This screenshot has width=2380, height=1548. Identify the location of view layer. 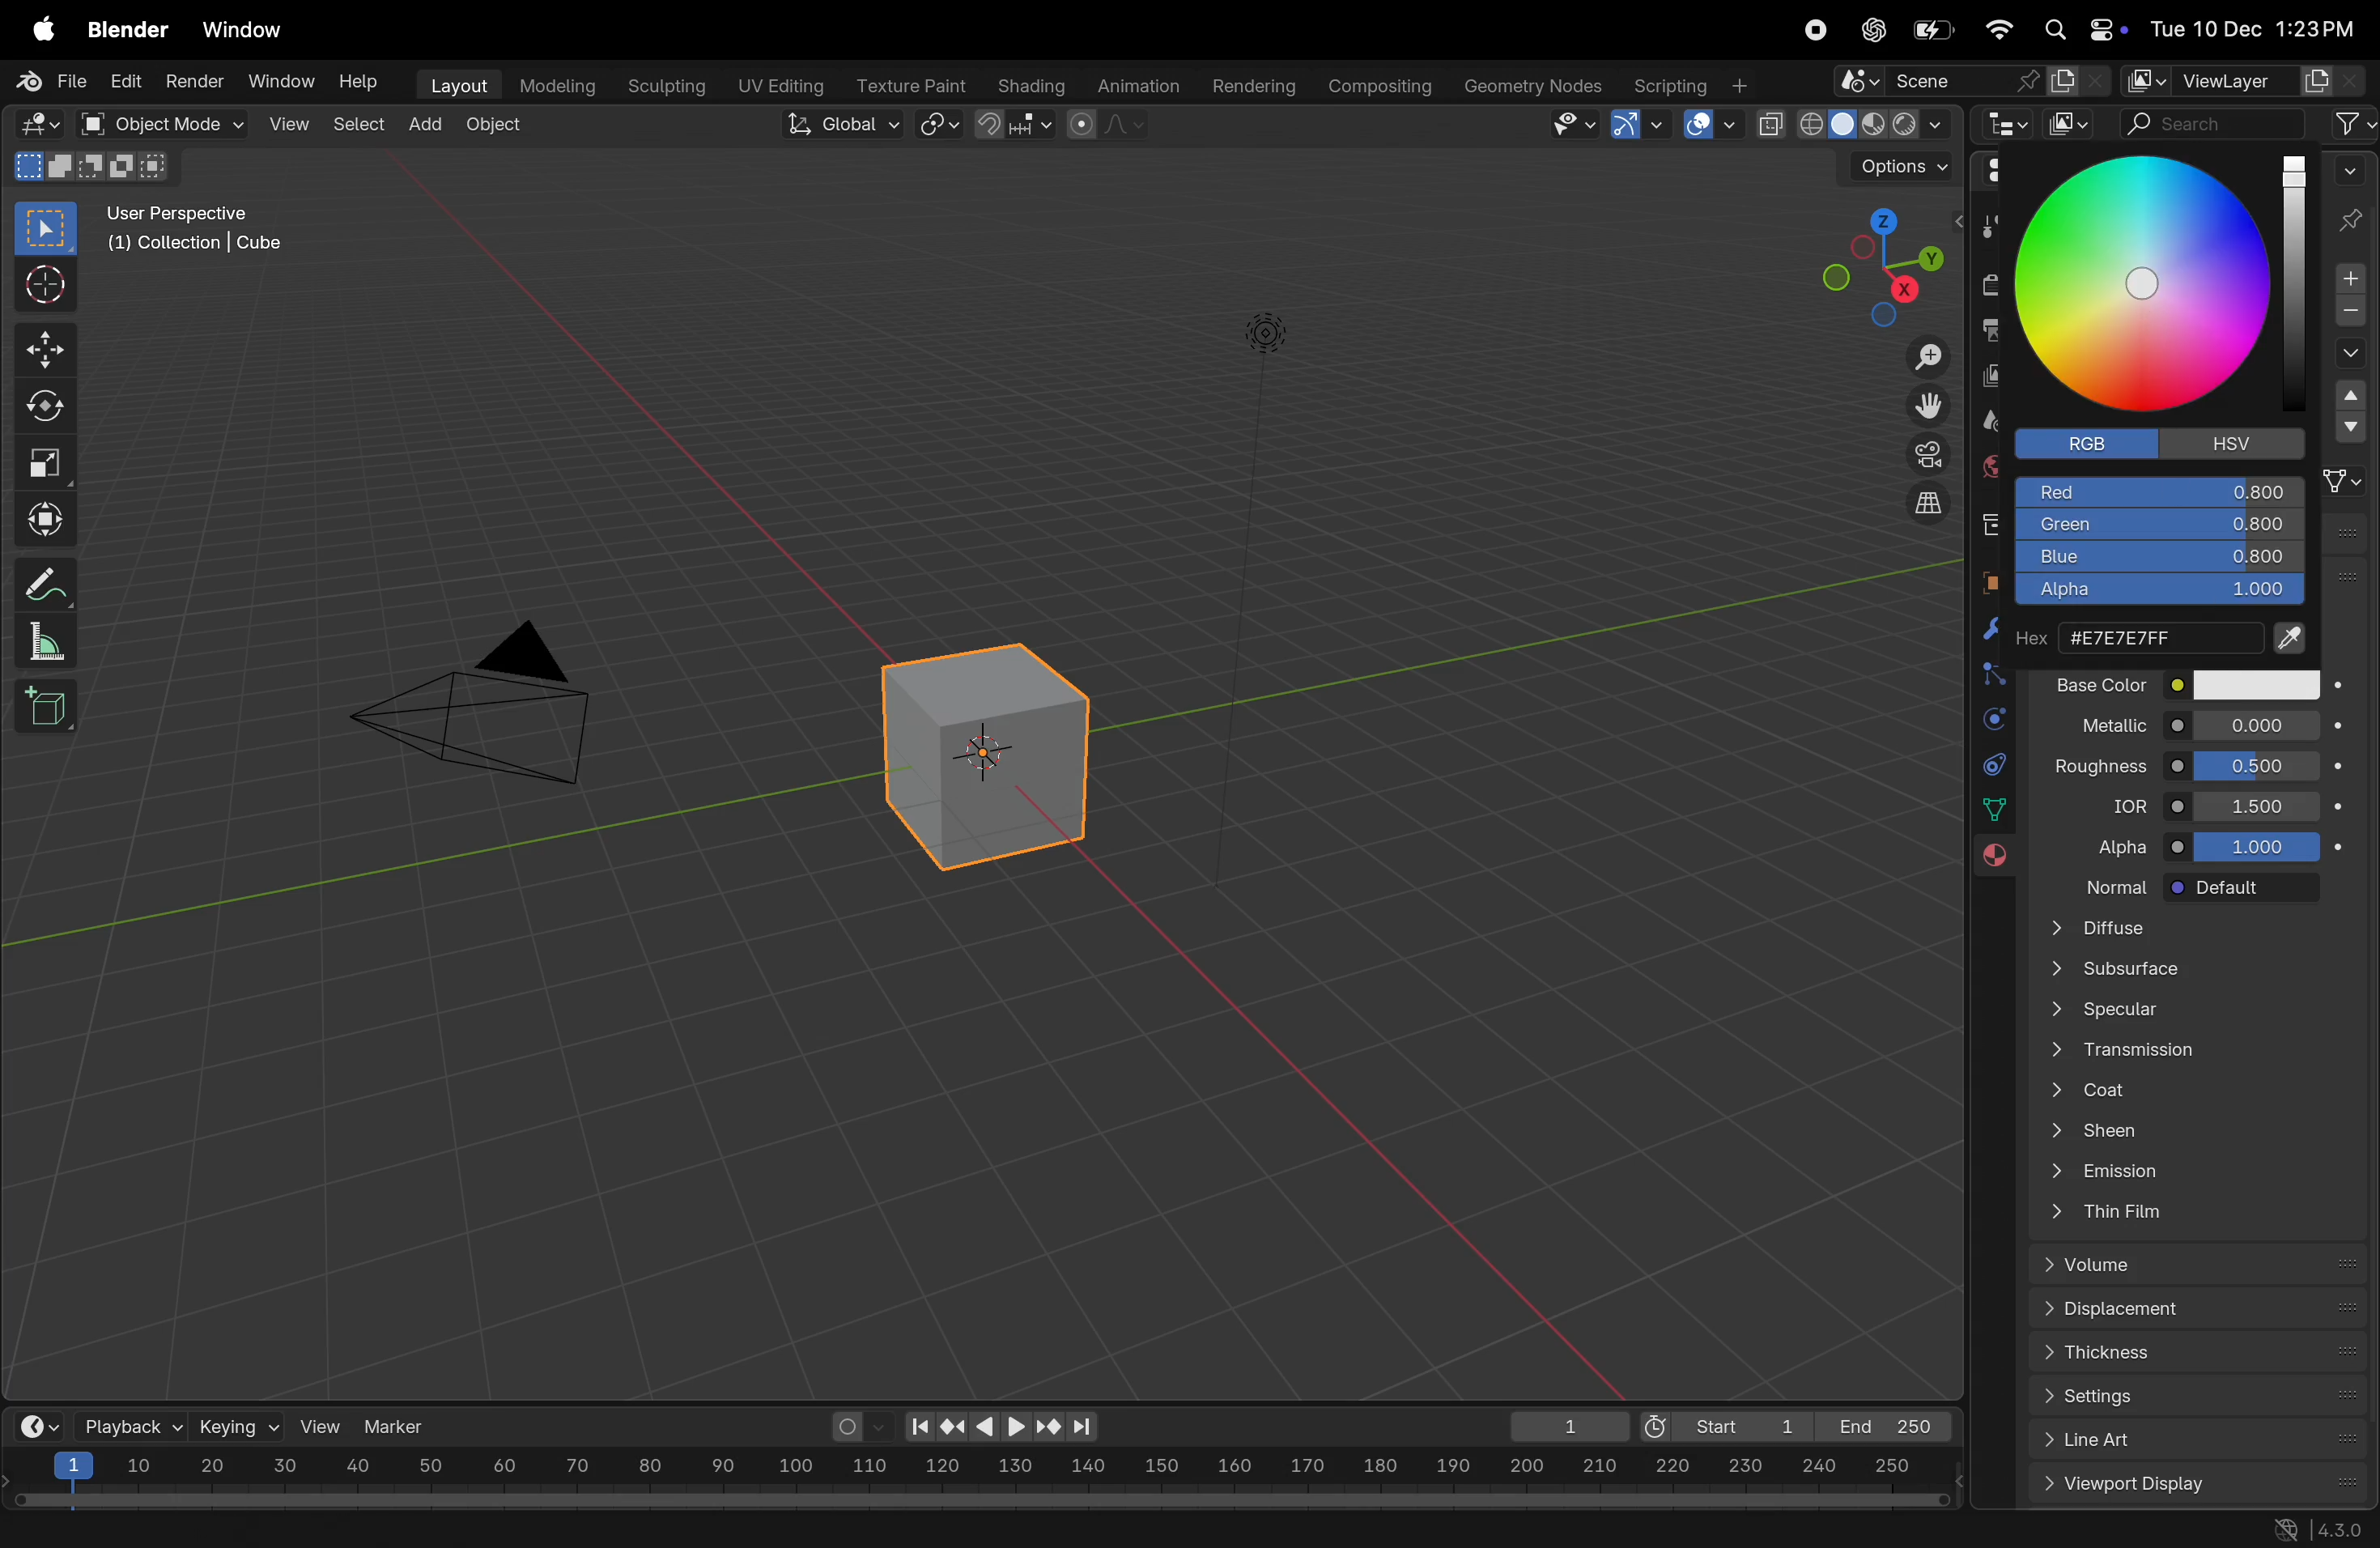
(1986, 377).